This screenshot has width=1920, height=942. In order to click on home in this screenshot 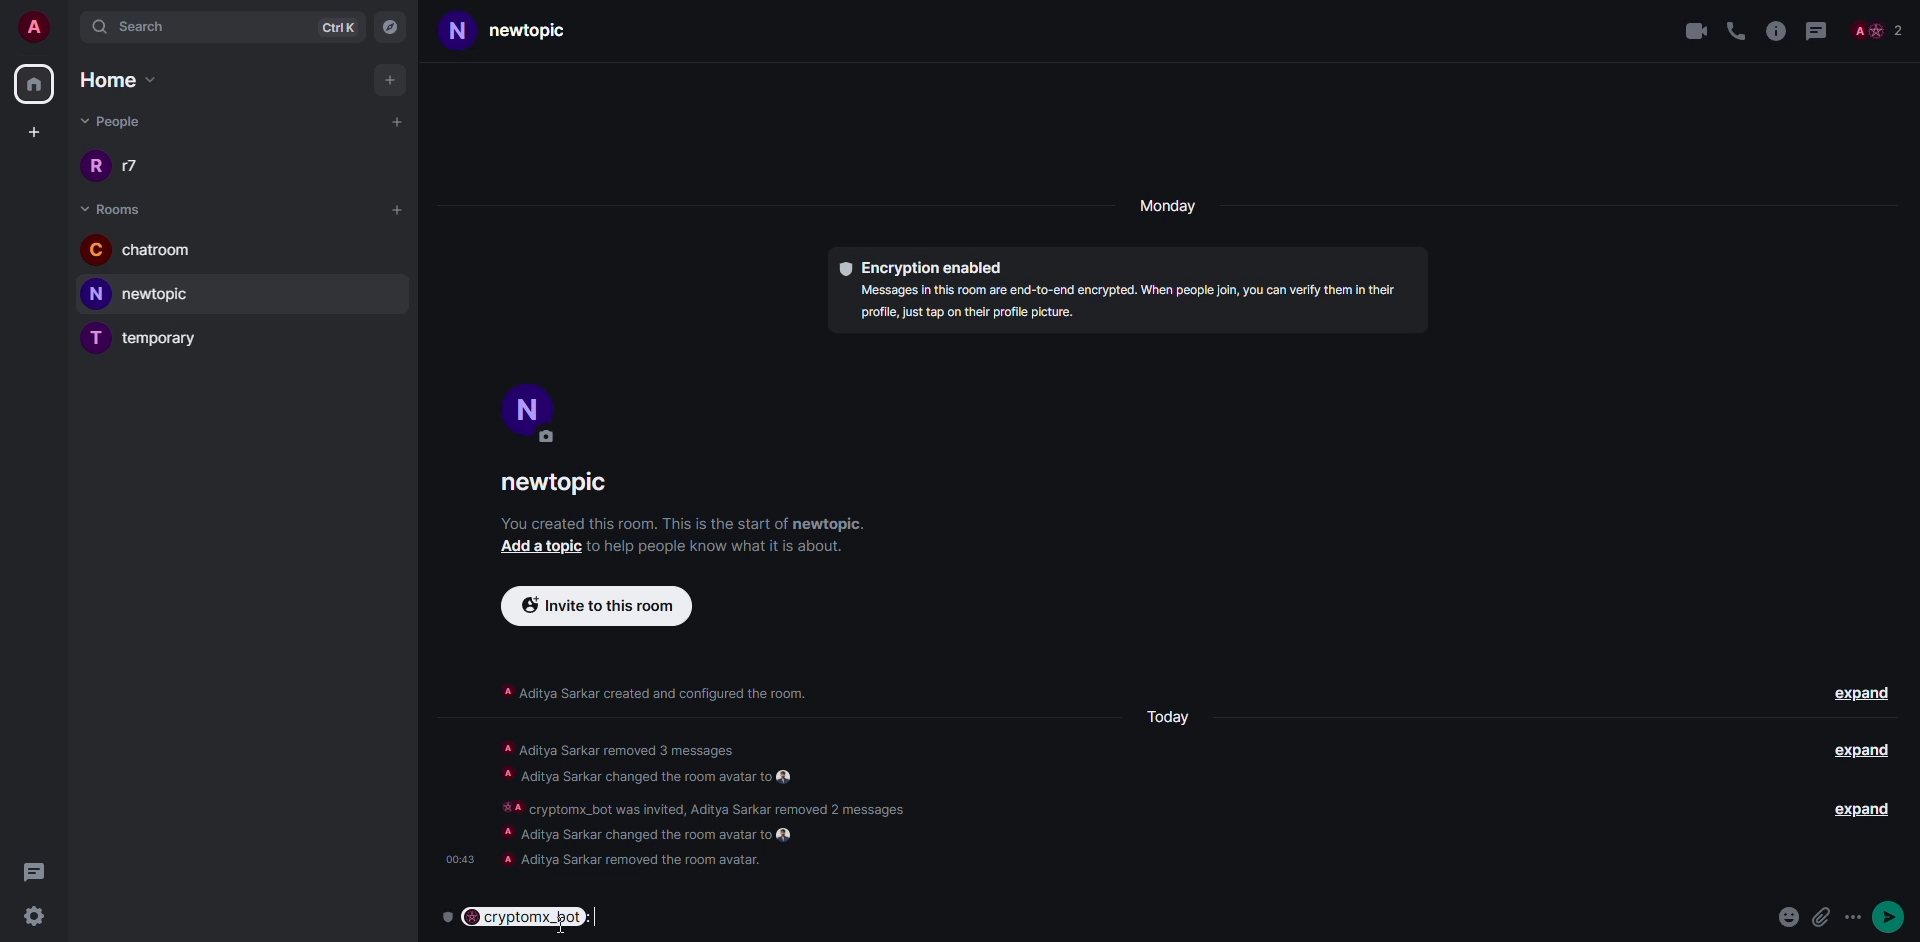, I will do `click(130, 80)`.